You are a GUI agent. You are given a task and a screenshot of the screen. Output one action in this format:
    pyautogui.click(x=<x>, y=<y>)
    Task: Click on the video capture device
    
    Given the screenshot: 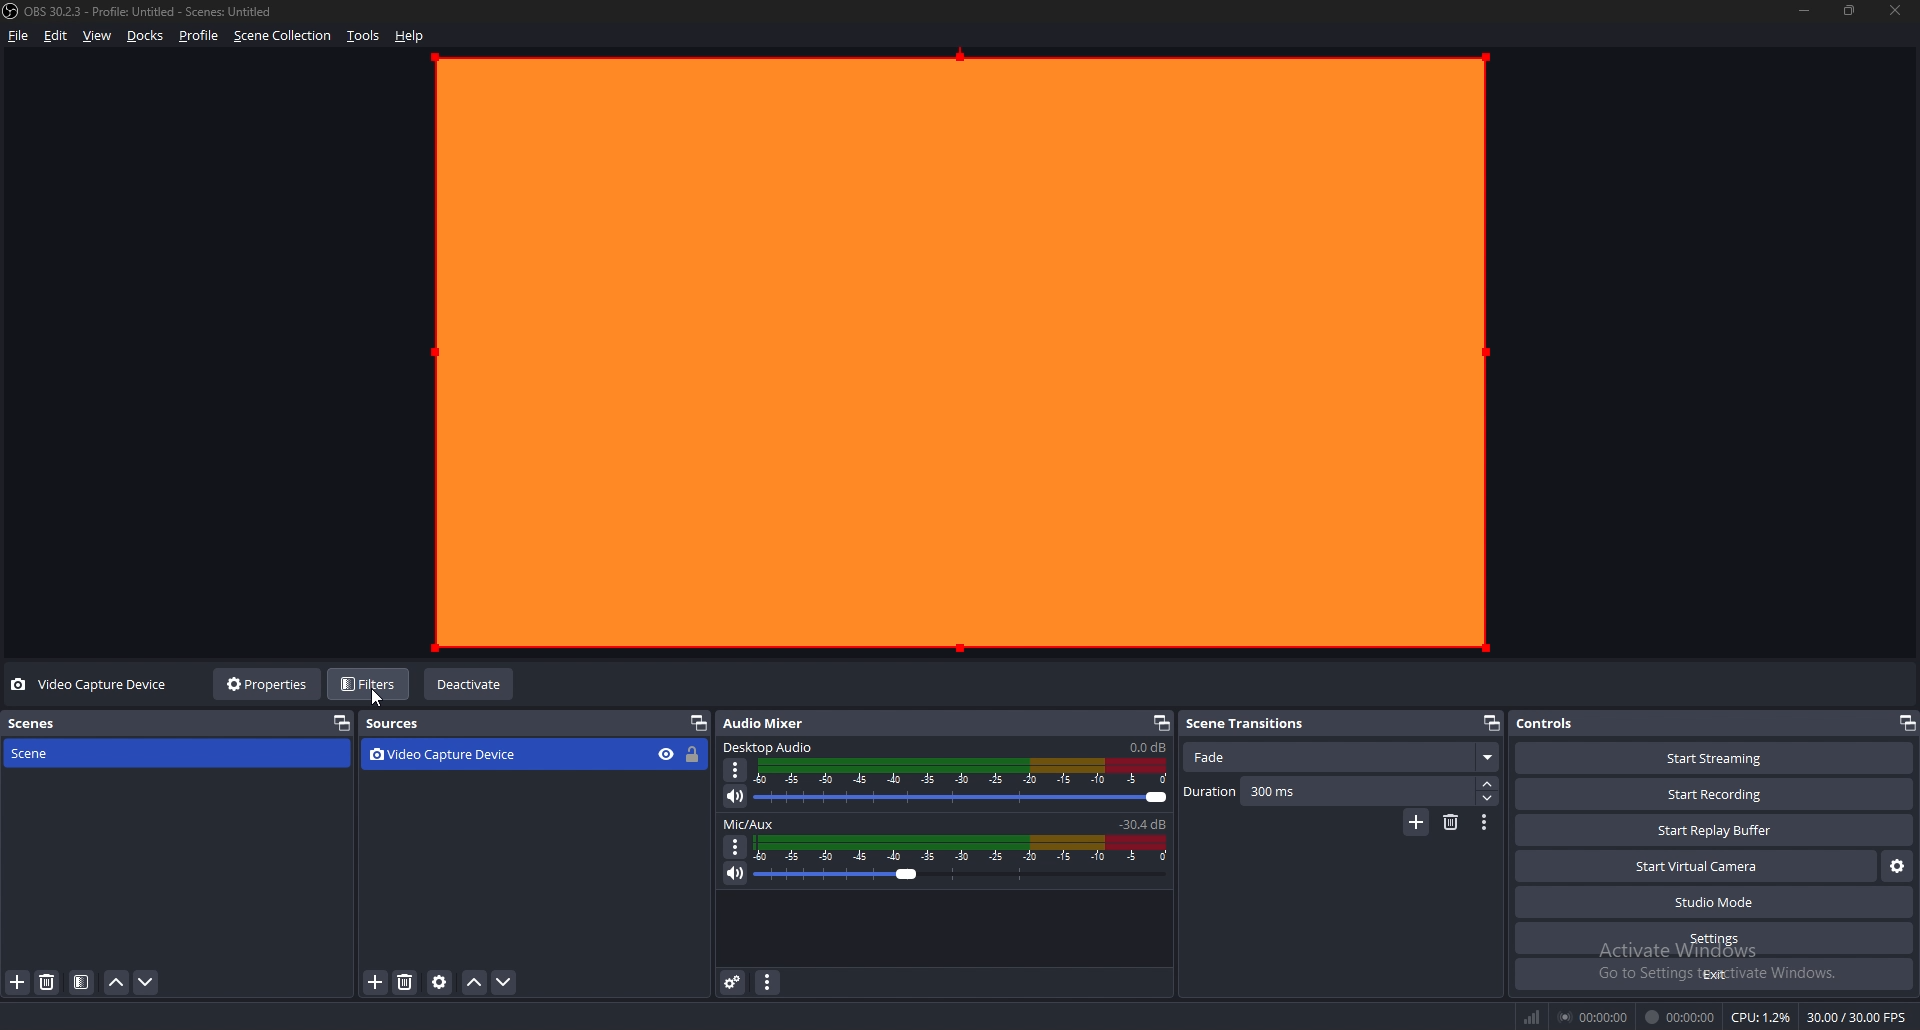 What is the action you would take?
    pyautogui.click(x=92, y=685)
    